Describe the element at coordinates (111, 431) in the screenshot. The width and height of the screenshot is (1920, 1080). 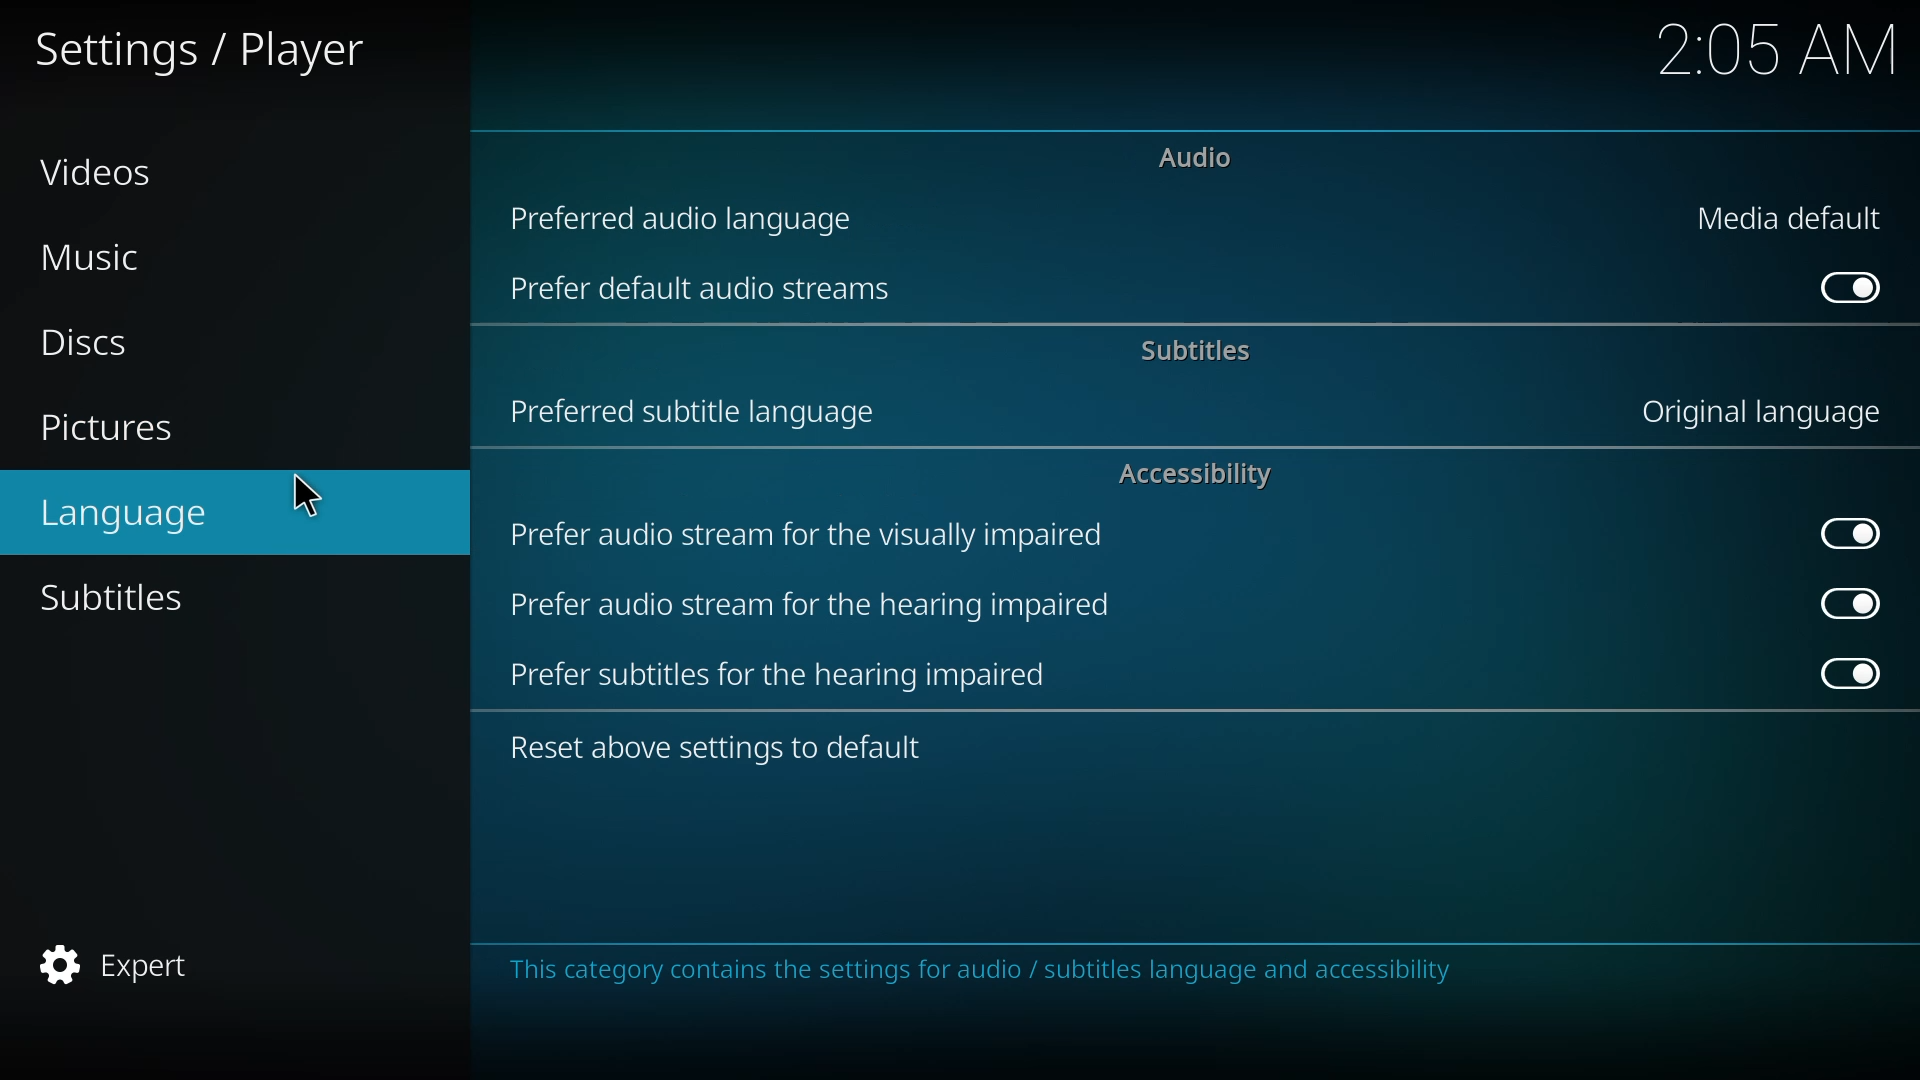
I see `pictures` at that location.